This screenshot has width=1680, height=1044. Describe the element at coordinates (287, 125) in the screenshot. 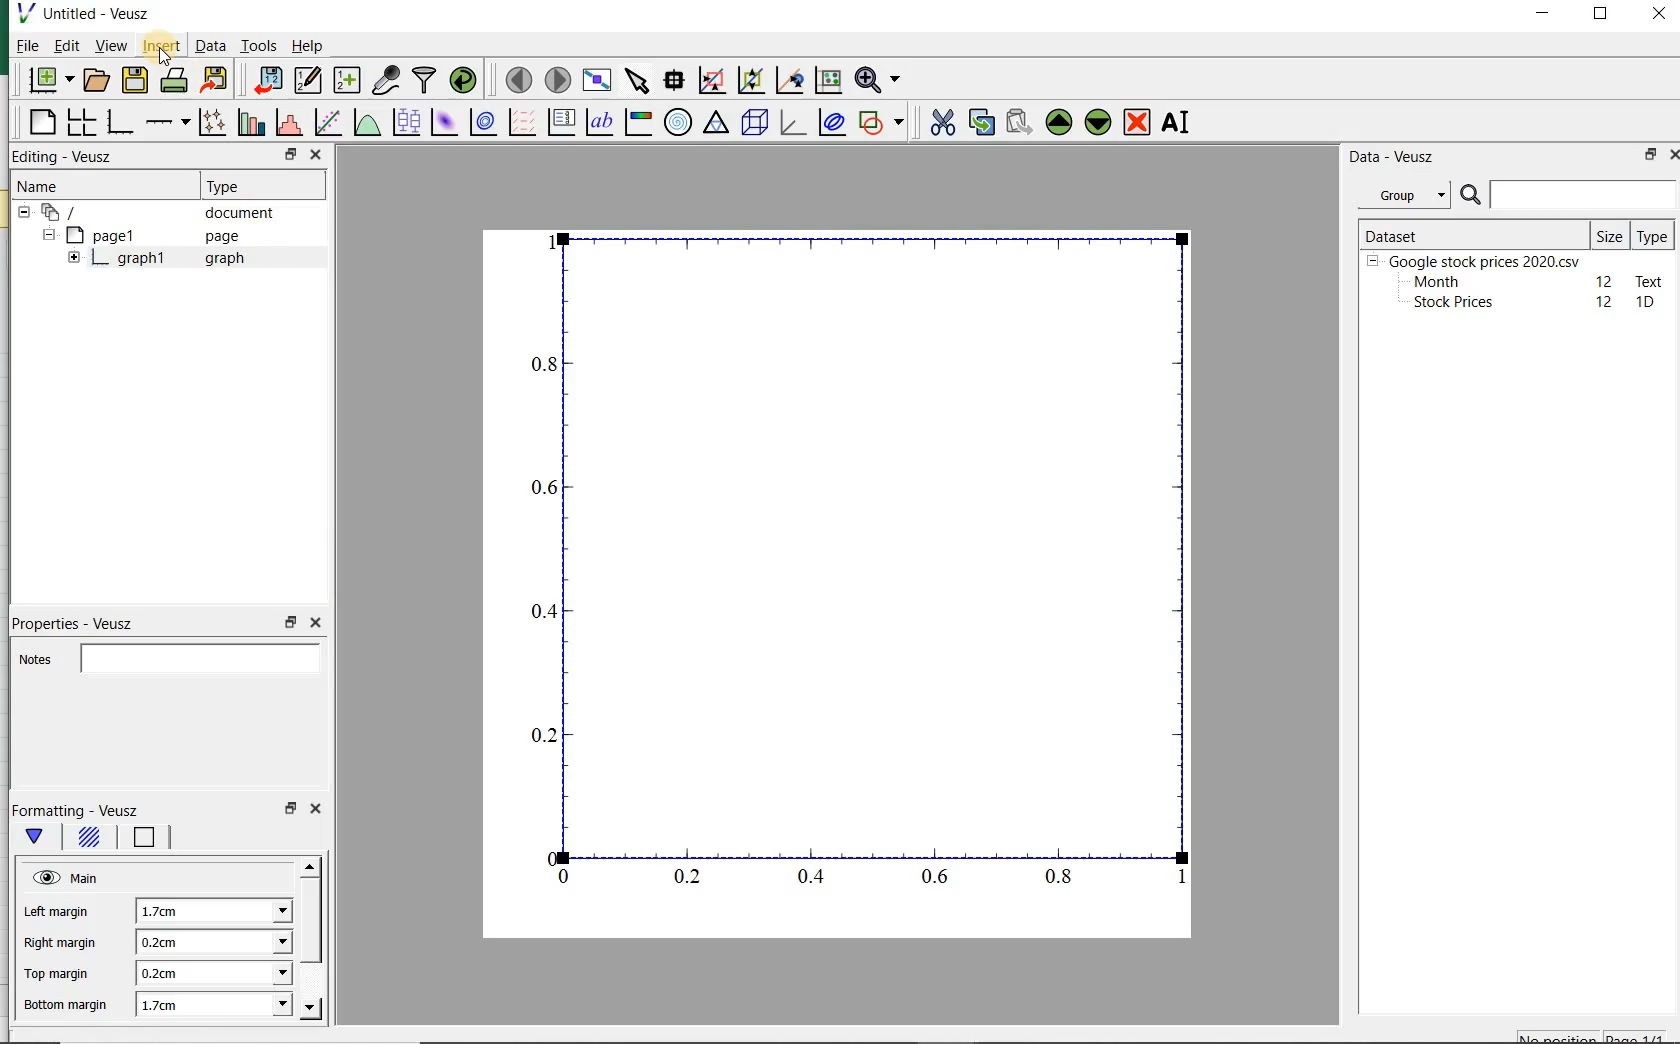

I see `histogram of a dataset` at that location.